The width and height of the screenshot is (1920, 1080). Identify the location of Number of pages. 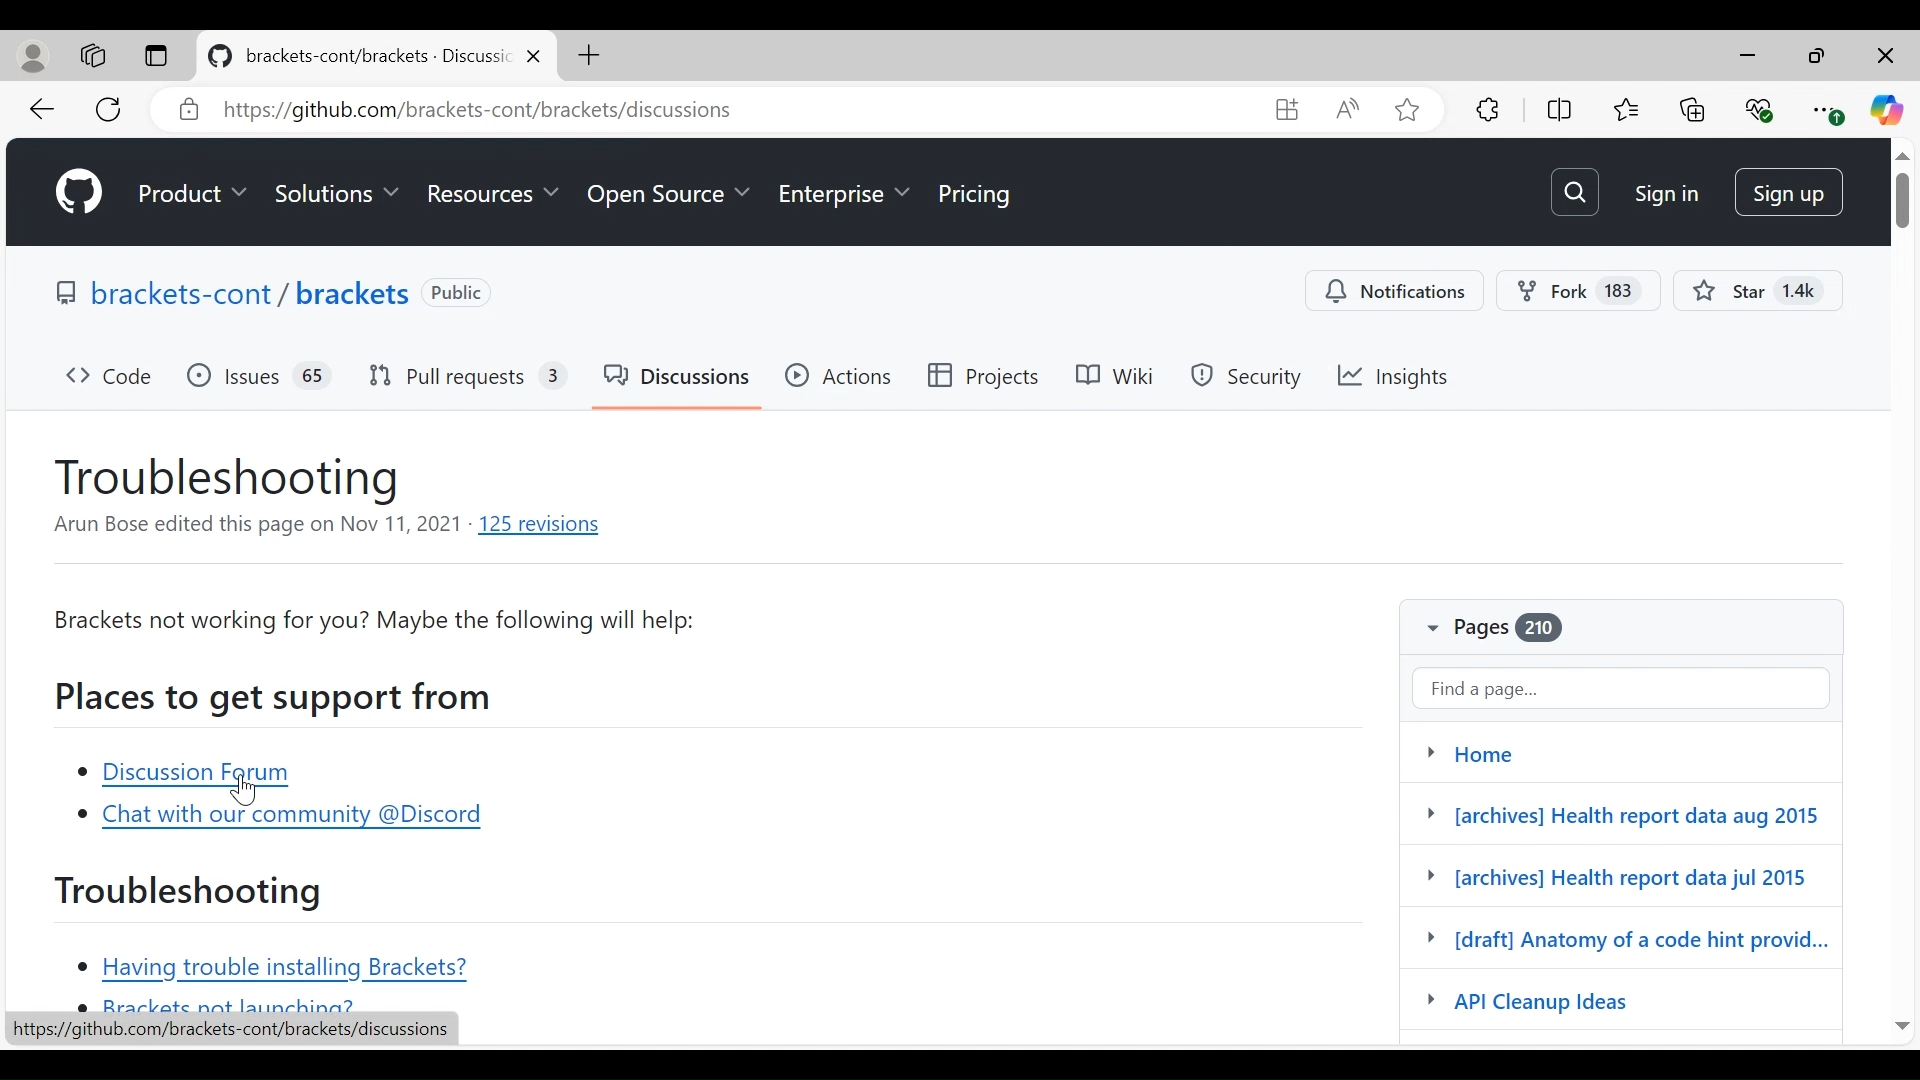
(1526, 630).